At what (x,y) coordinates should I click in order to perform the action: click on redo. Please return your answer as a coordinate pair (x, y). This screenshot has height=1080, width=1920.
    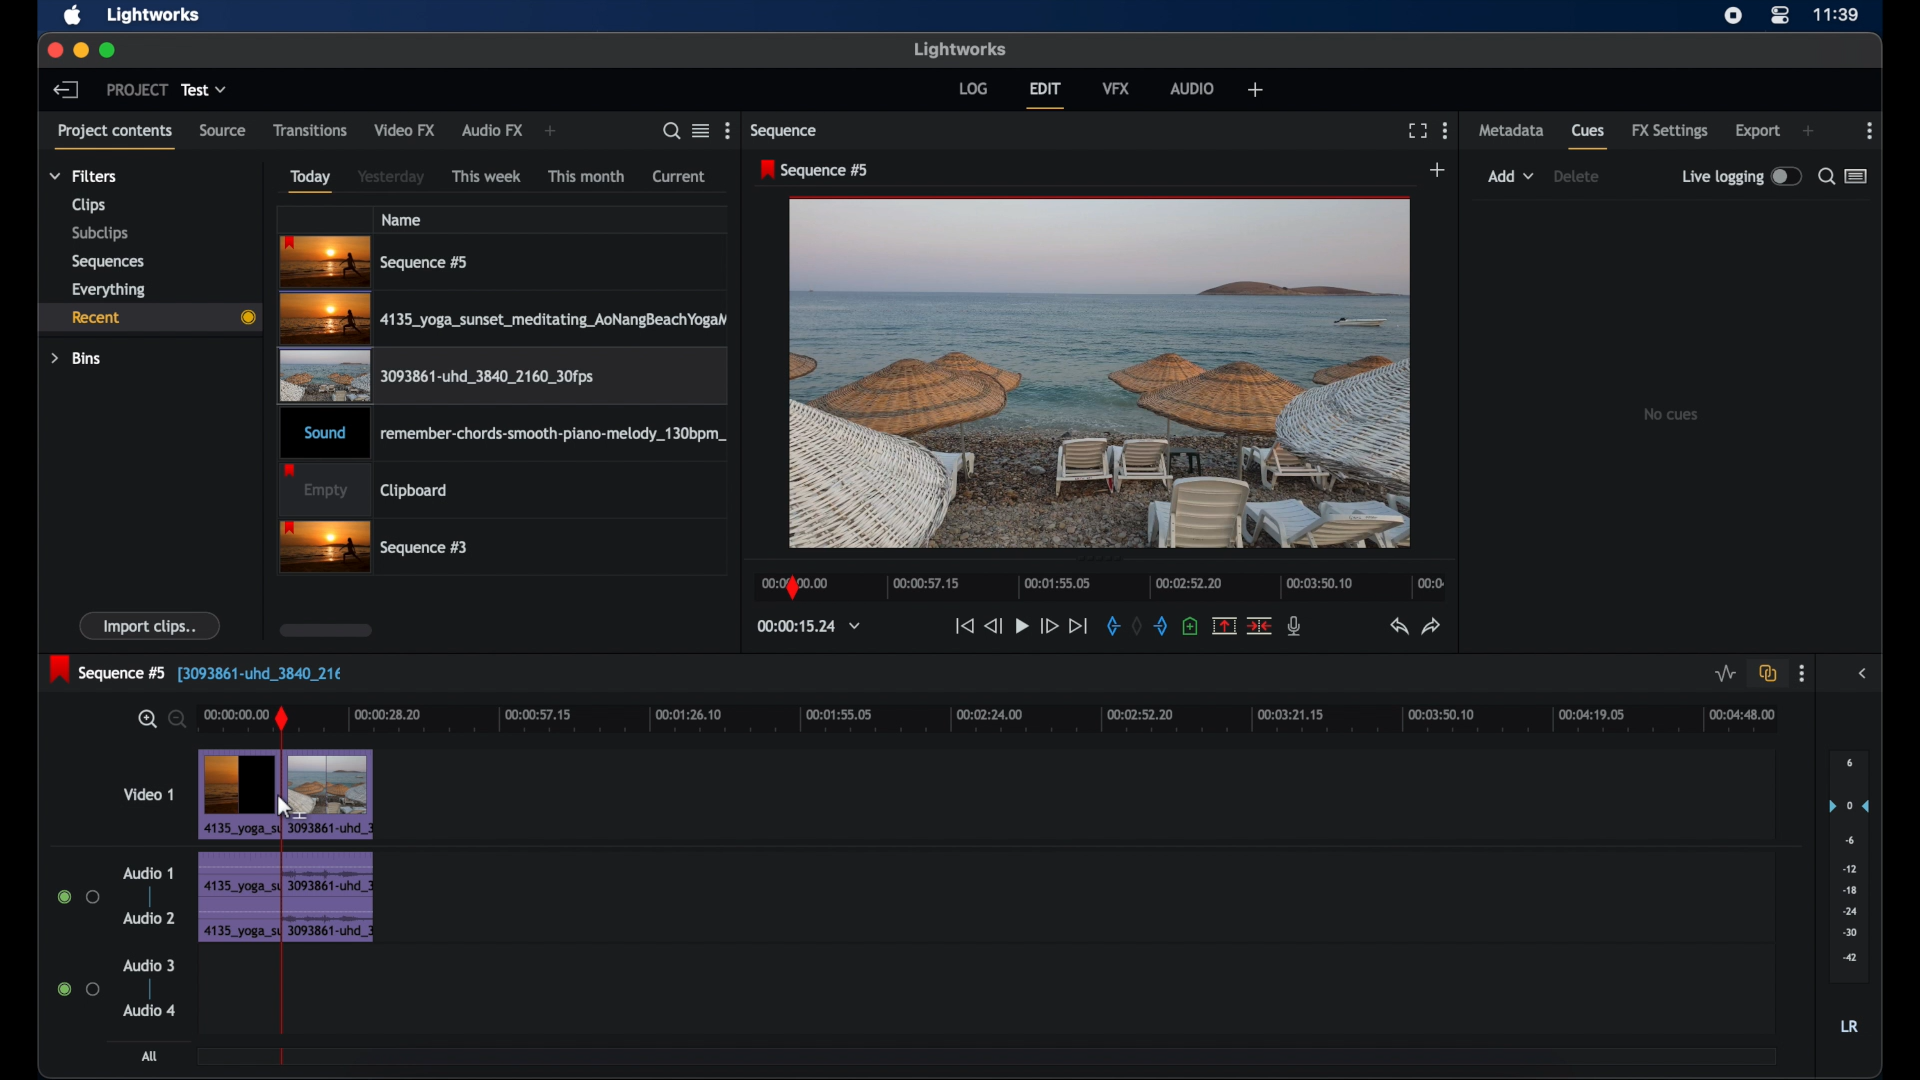
    Looking at the image, I should click on (1432, 627).